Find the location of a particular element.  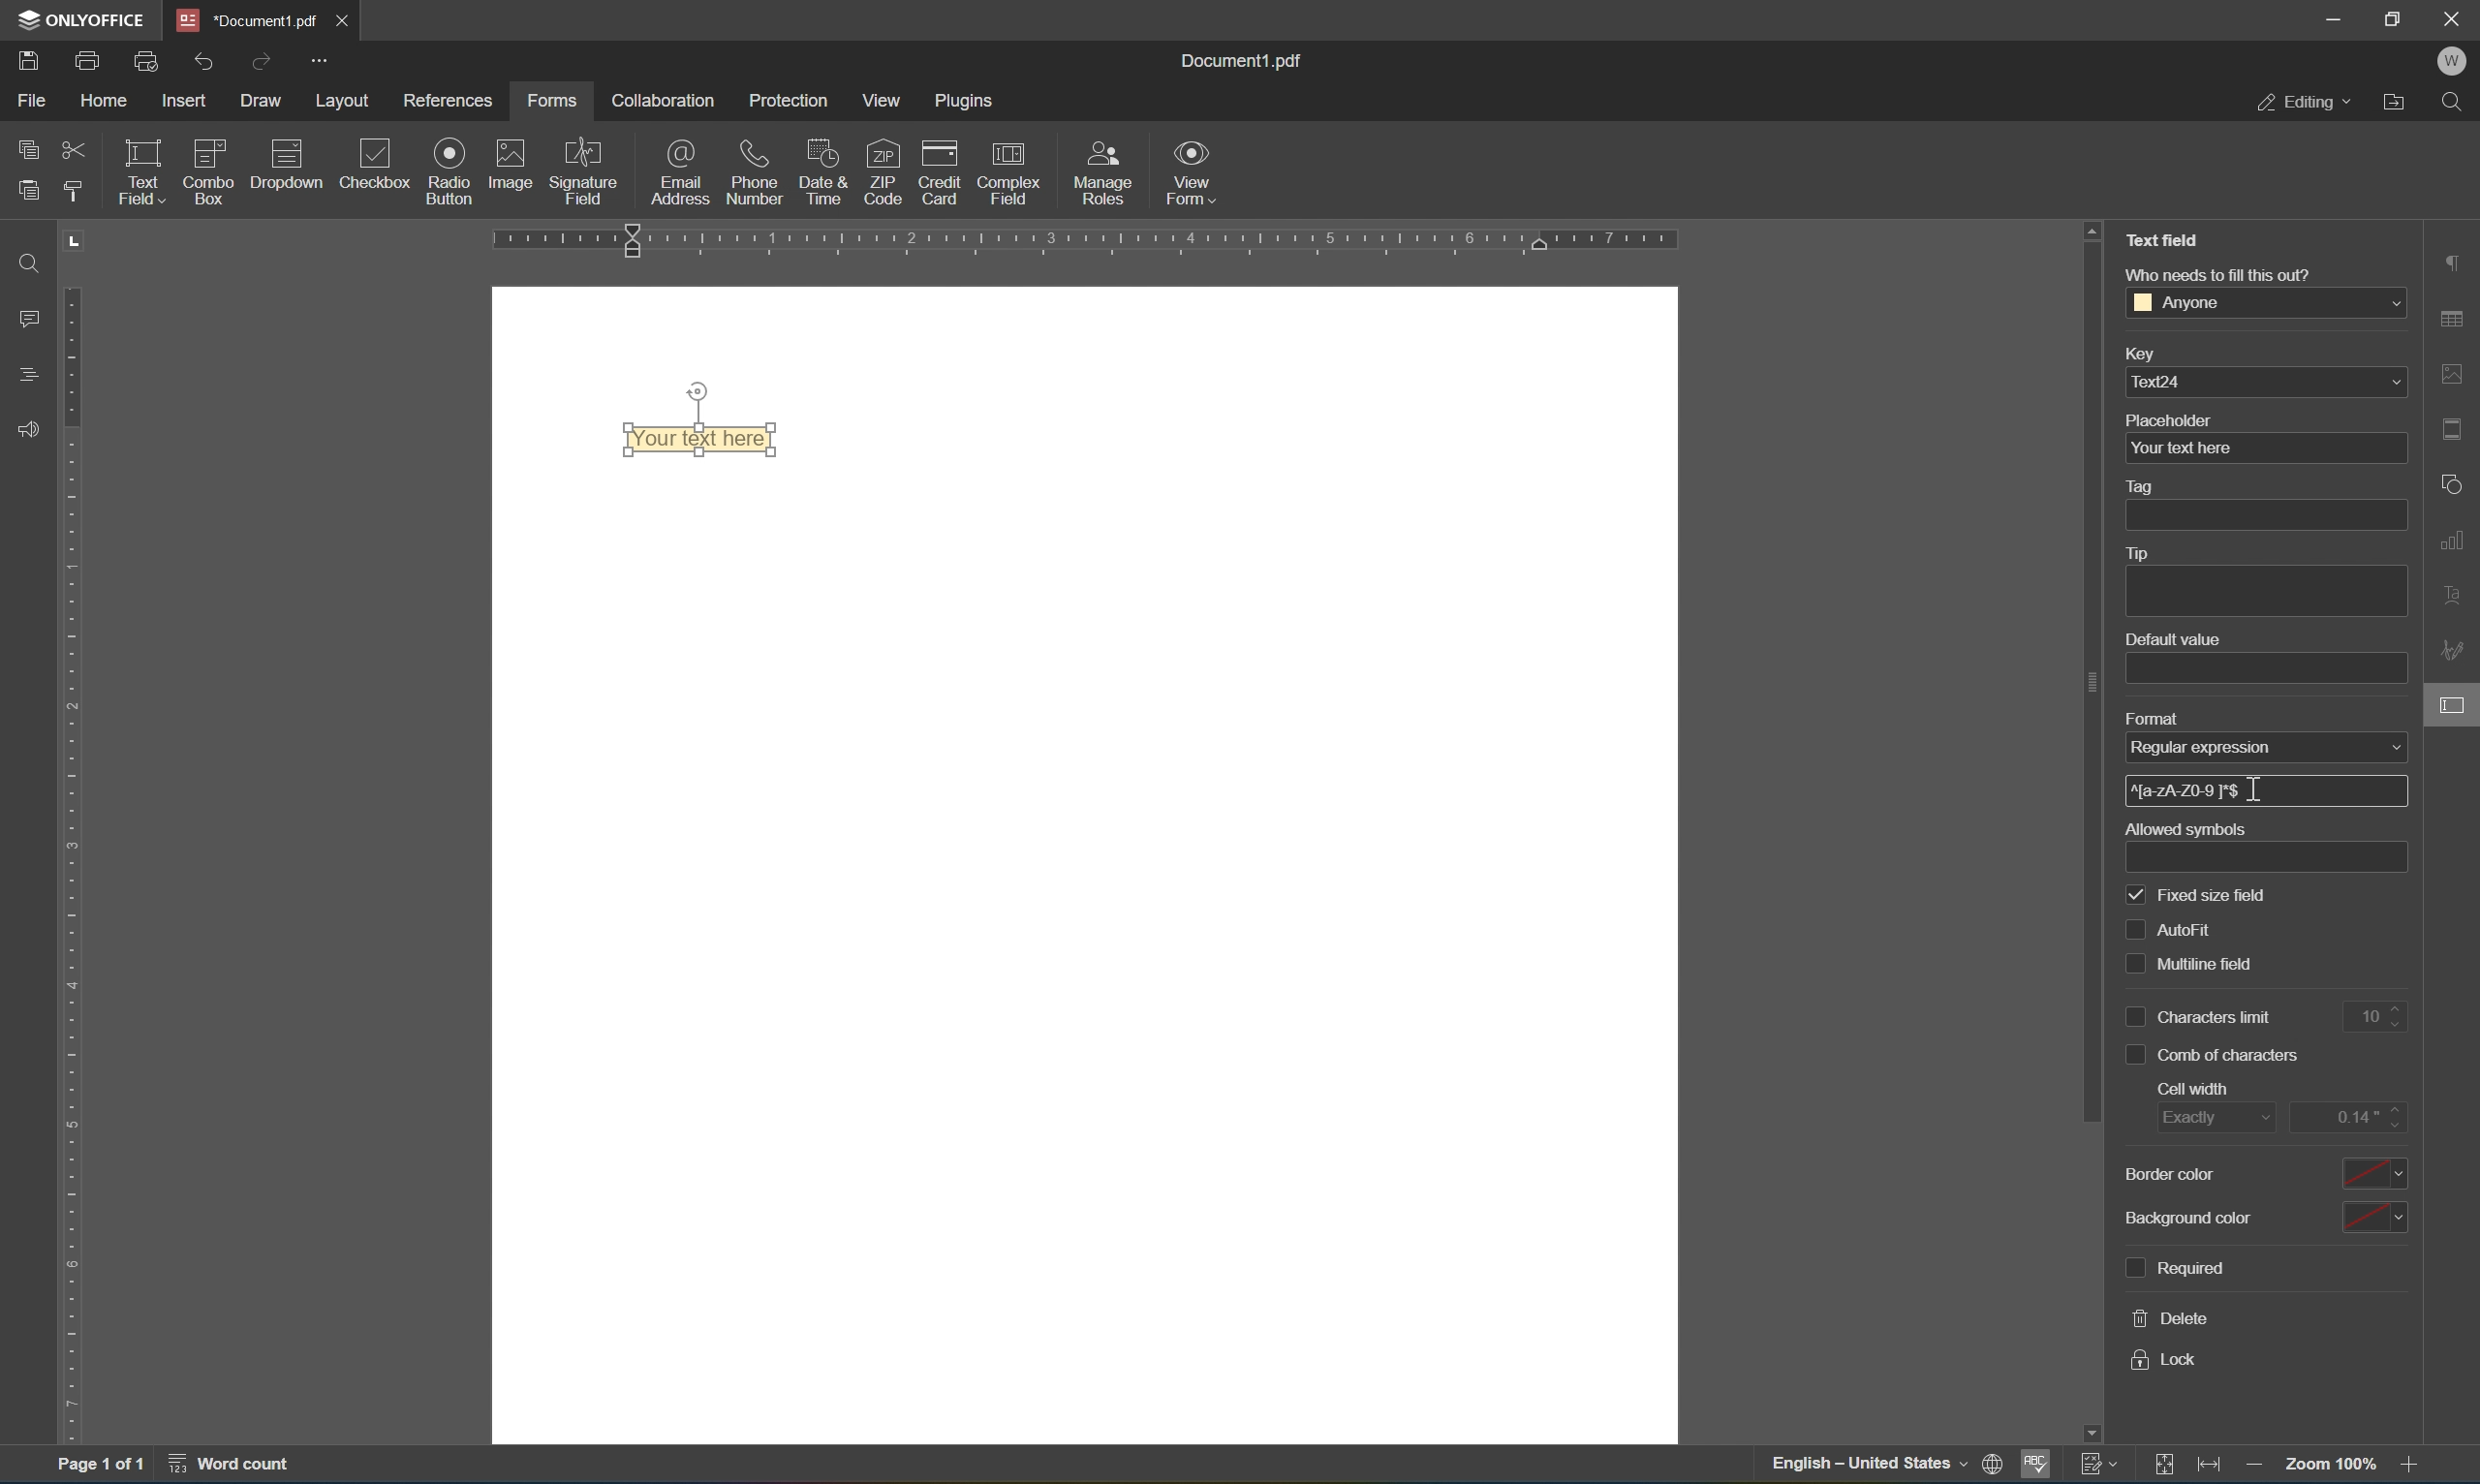

characters limits is located at coordinates (2201, 1017).